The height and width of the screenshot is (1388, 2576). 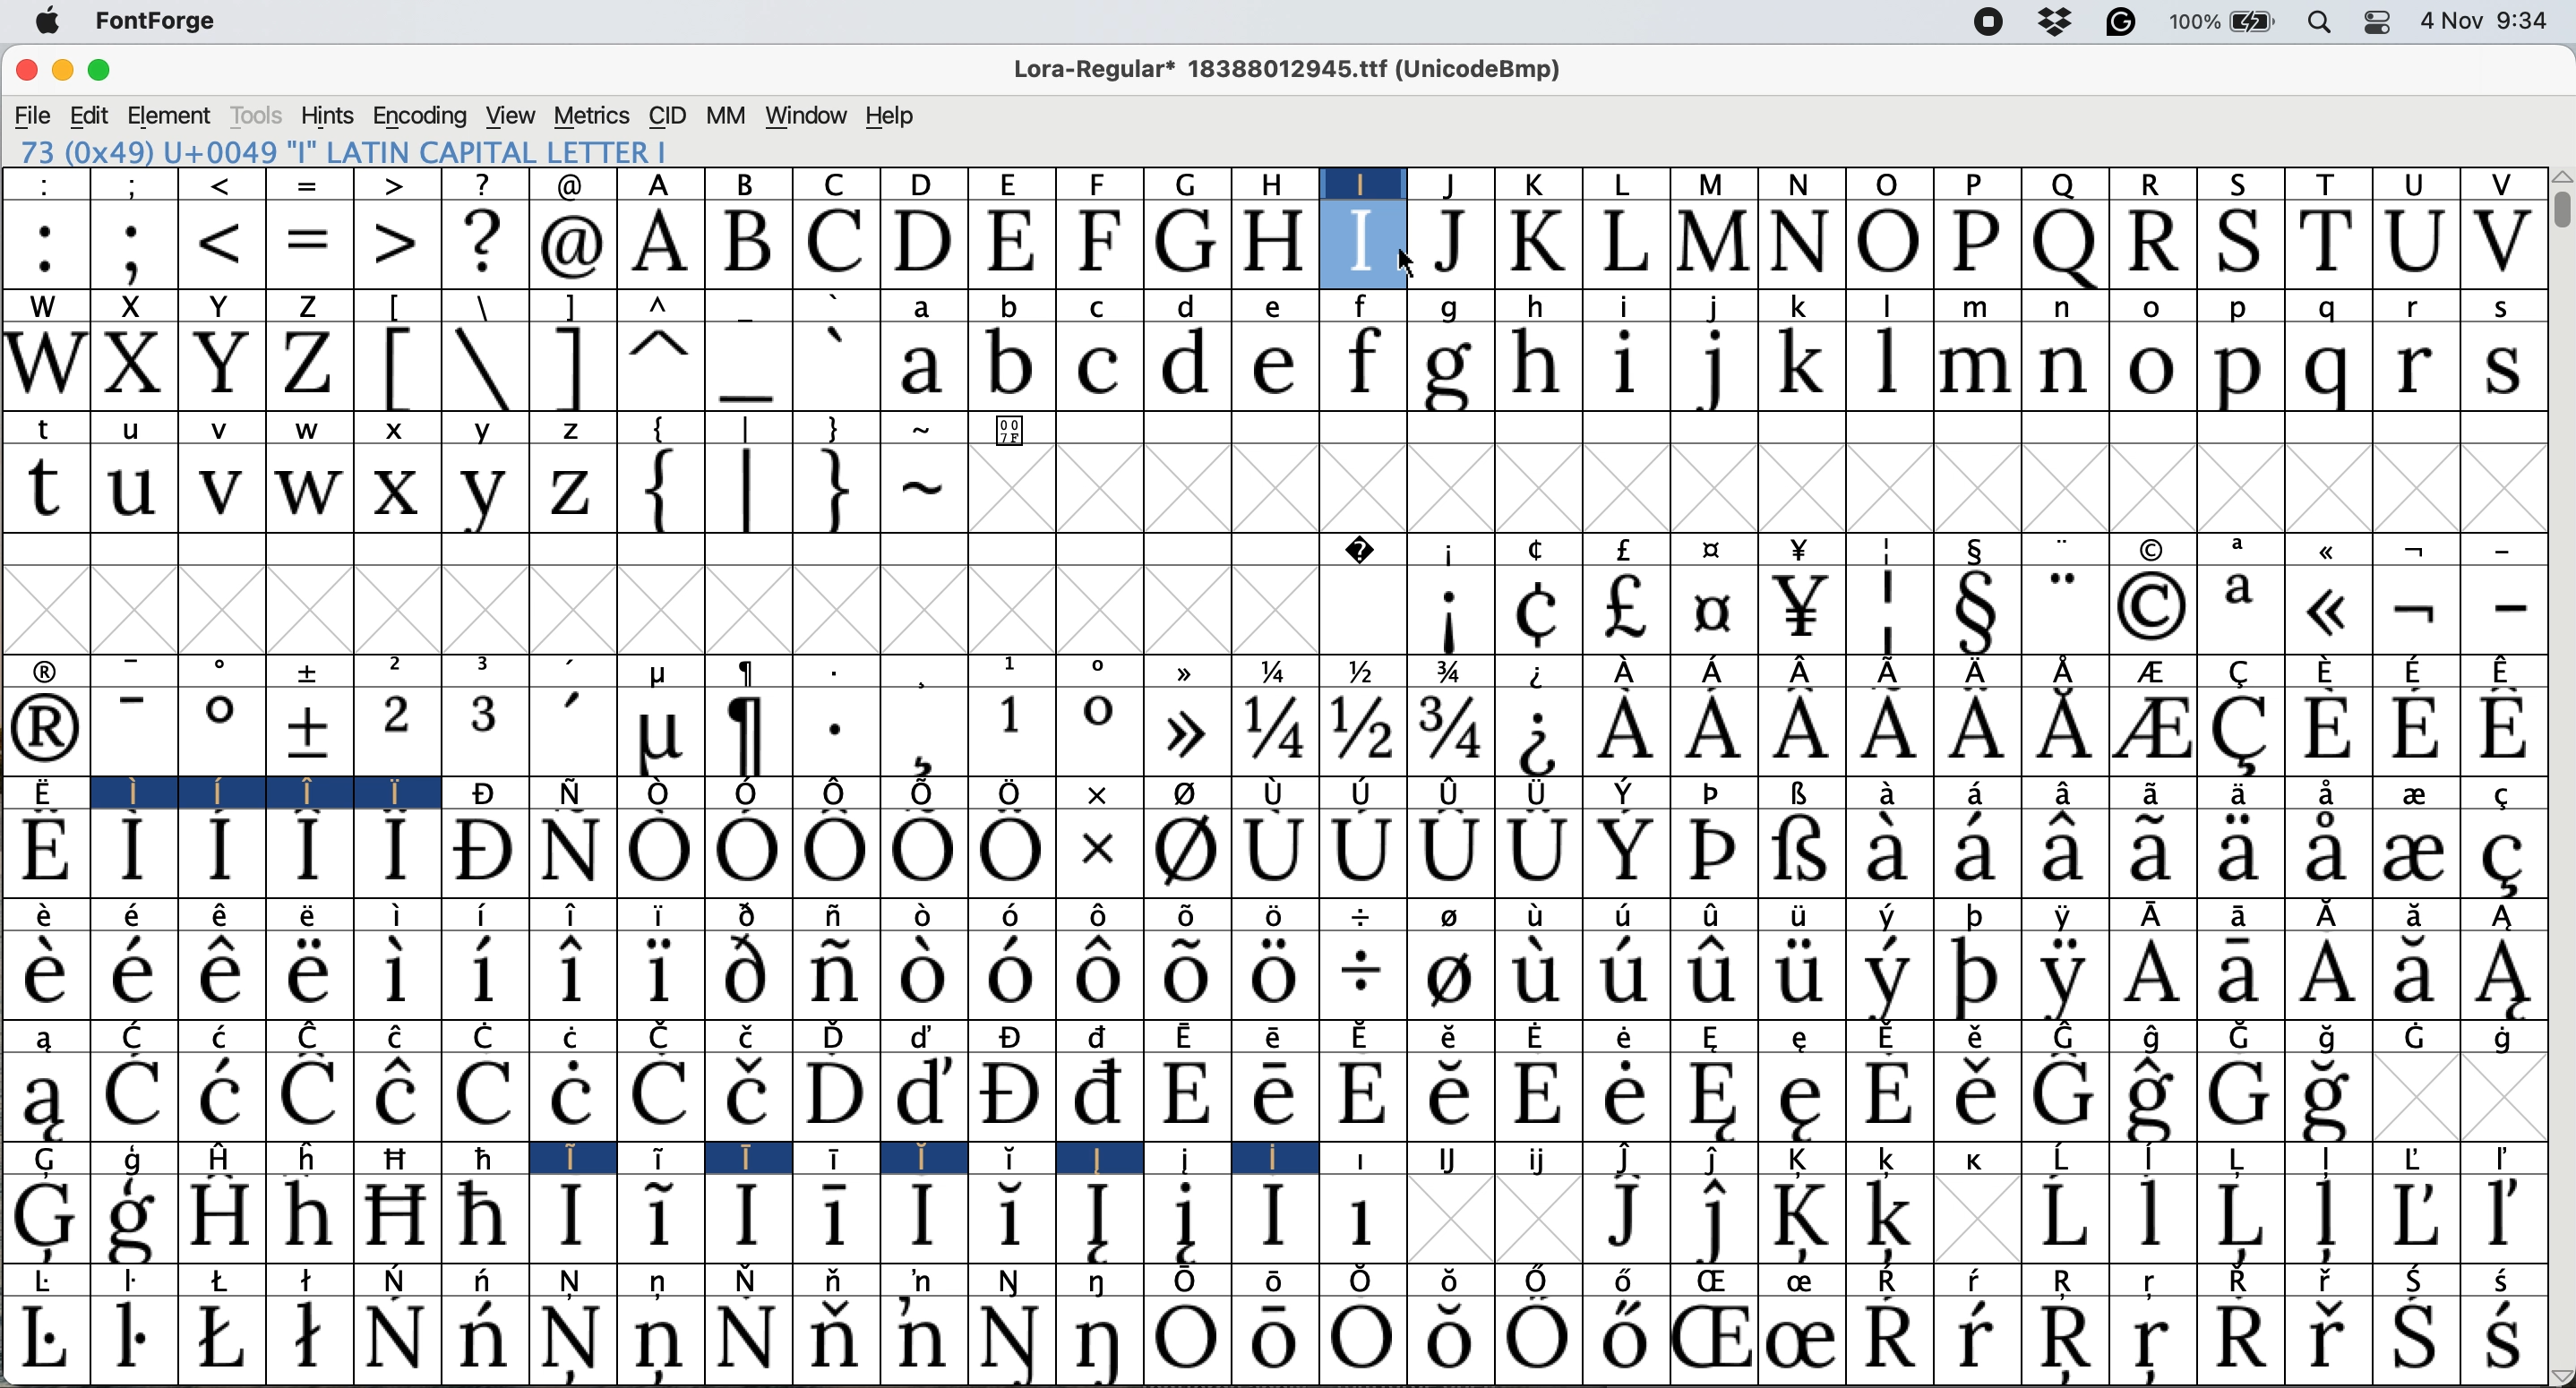 What do you see at coordinates (2243, 732) in the screenshot?
I see `Symbol` at bounding box center [2243, 732].